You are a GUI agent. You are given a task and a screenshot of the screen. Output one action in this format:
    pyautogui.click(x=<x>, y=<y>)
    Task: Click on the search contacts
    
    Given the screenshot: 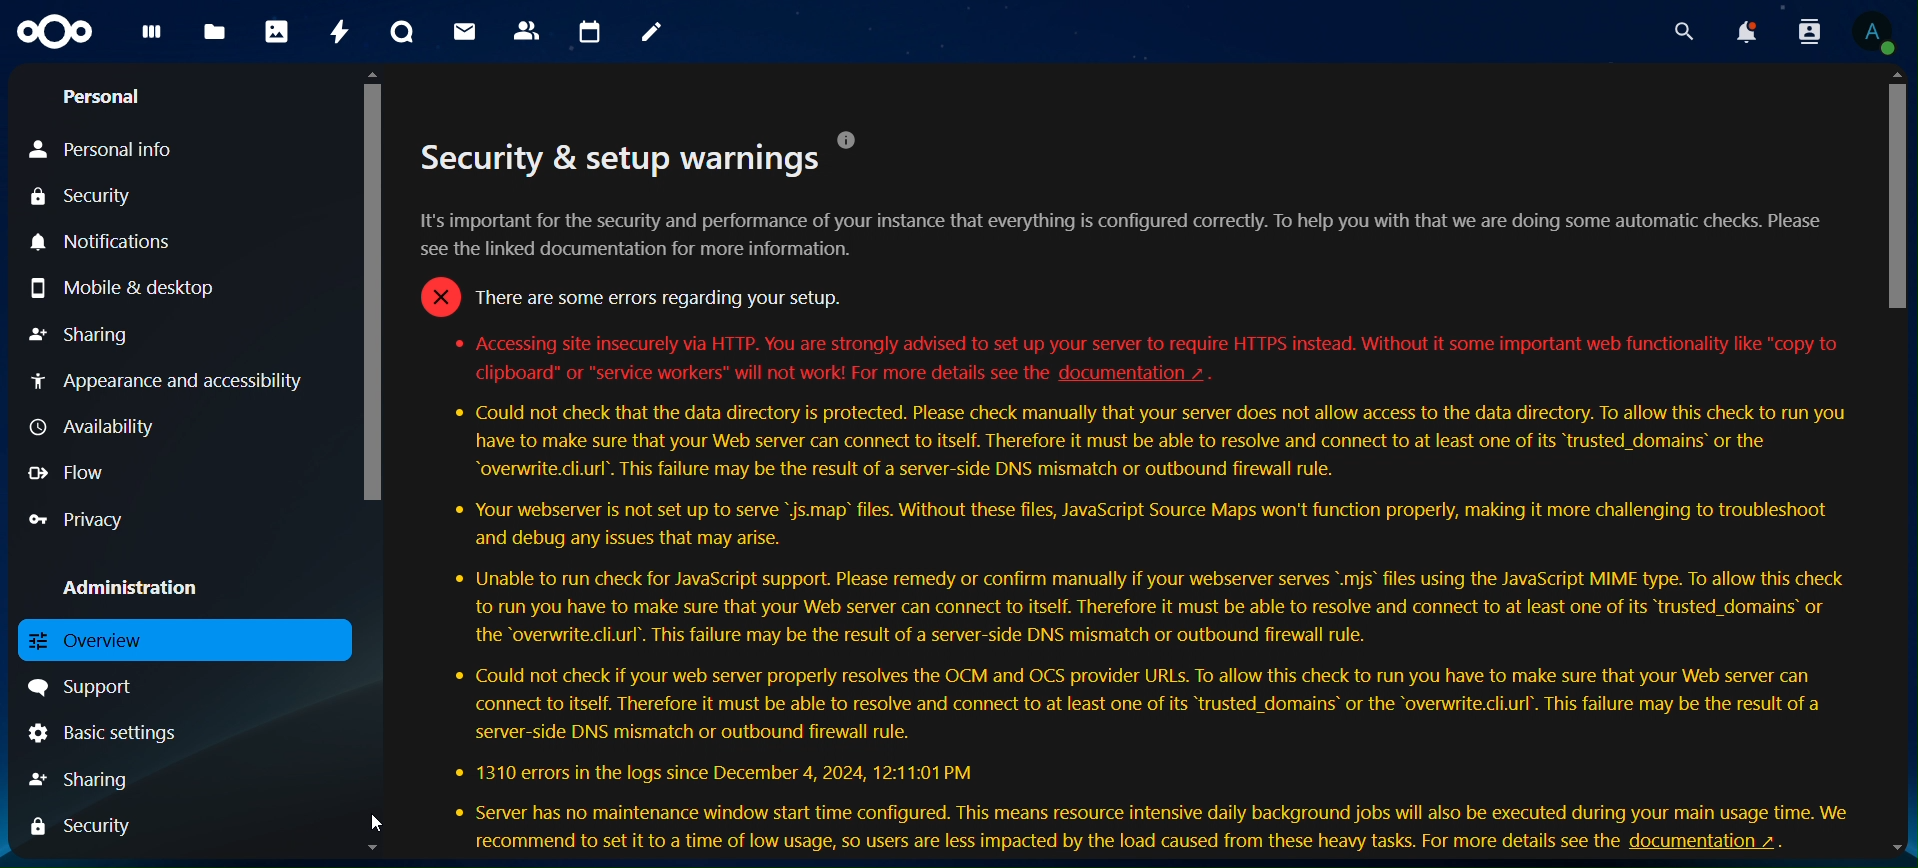 What is the action you would take?
    pyautogui.click(x=1803, y=30)
    